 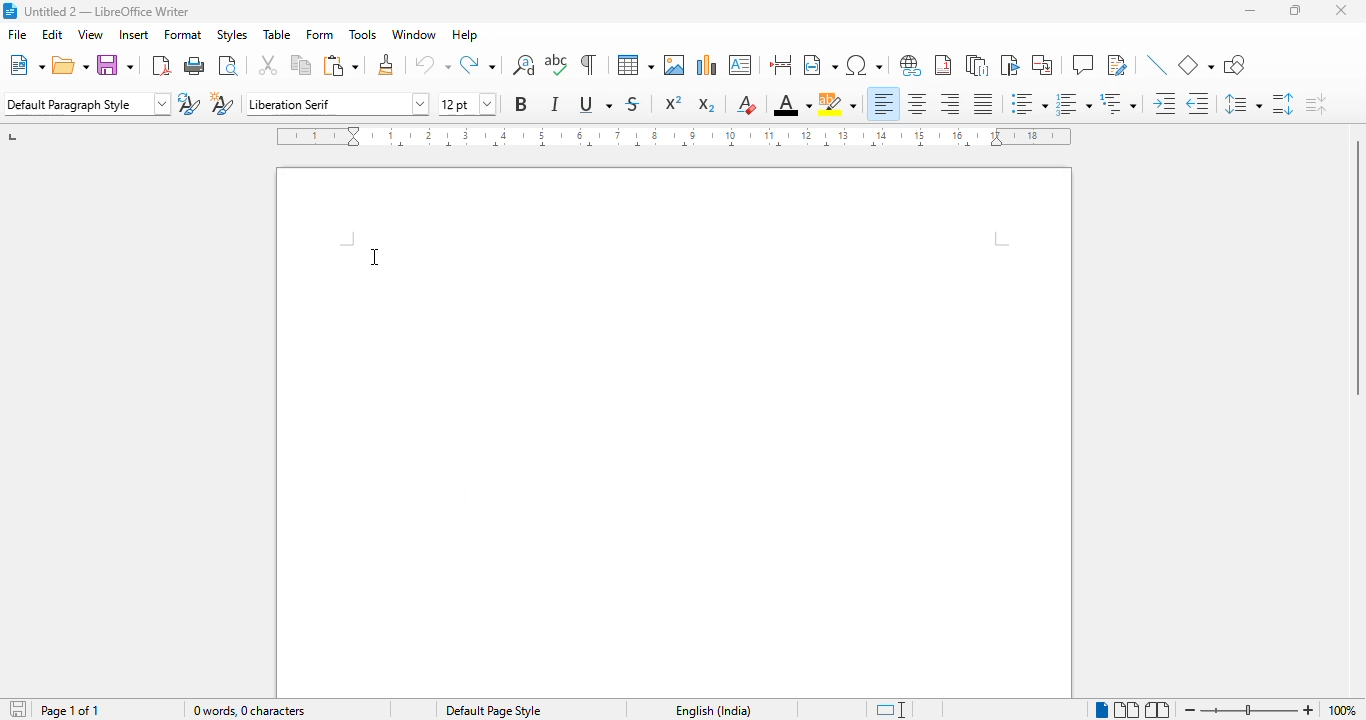 What do you see at coordinates (951, 103) in the screenshot?
I see `align right` at bounding box center [951, 103].